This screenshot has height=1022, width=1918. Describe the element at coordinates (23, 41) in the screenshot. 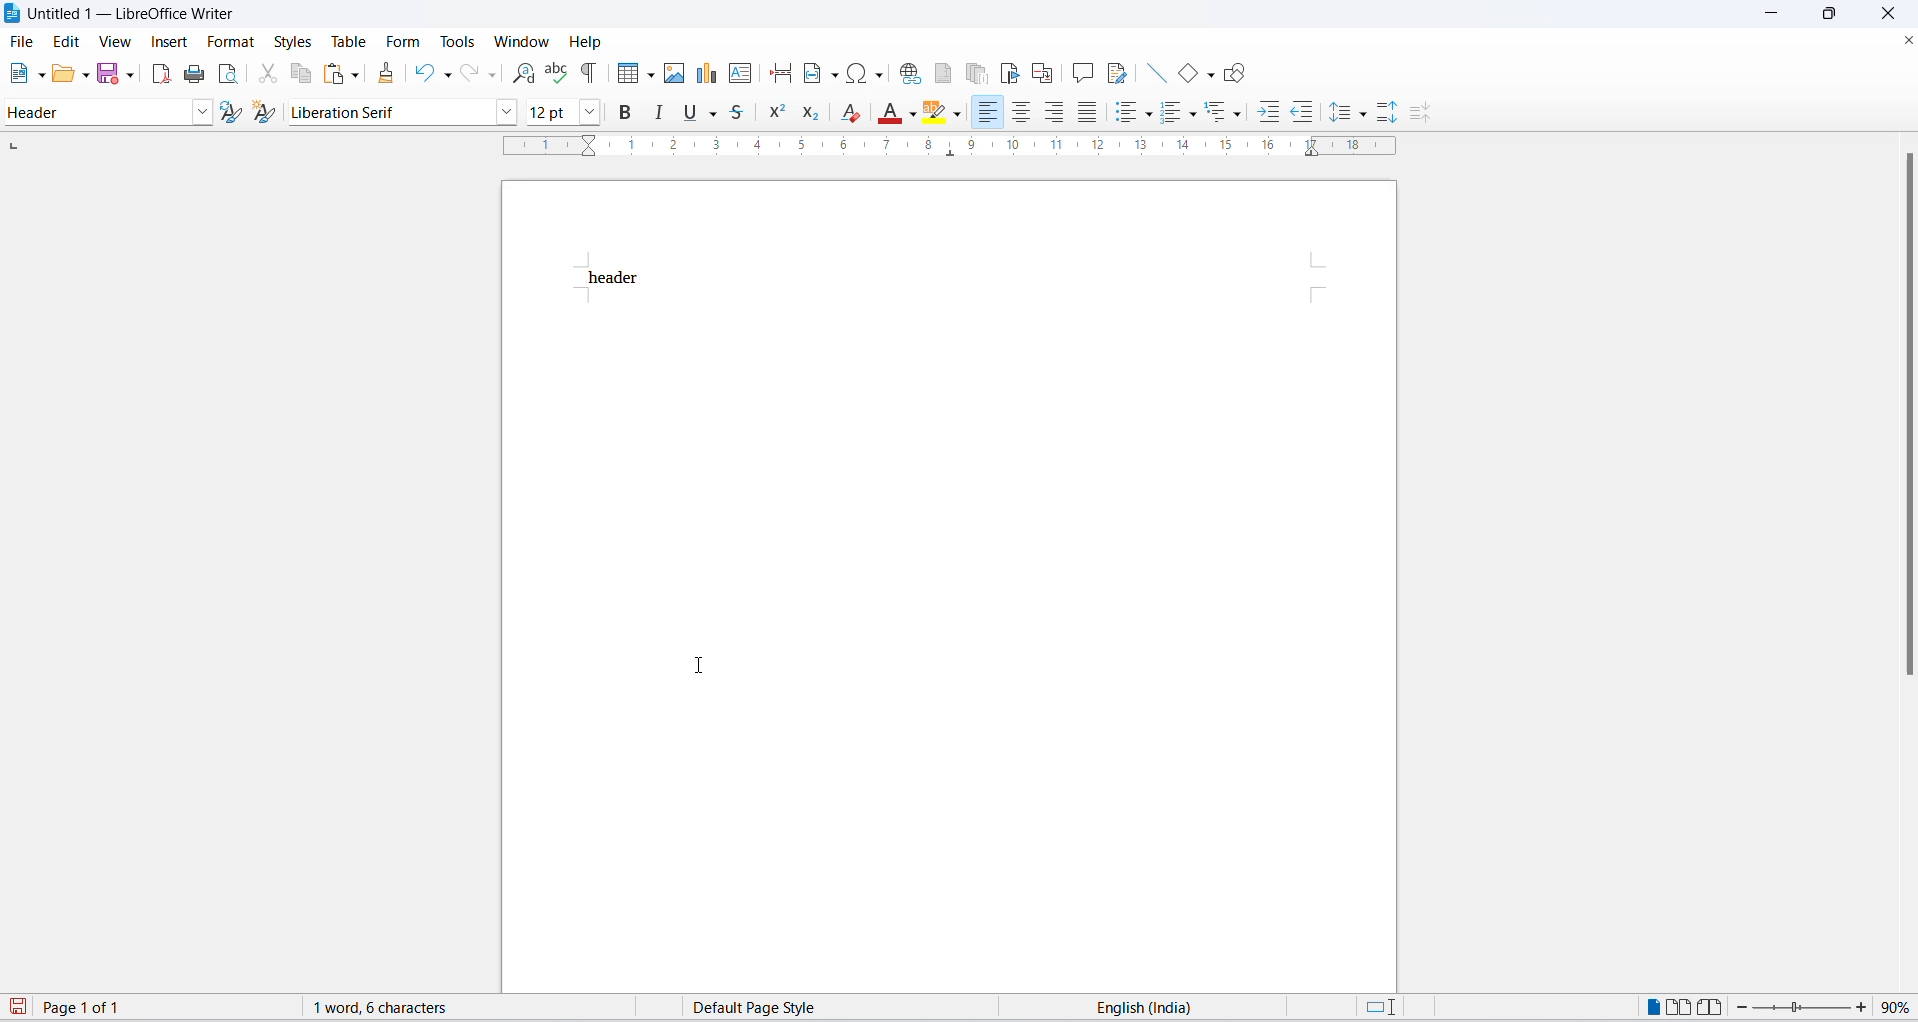

I see `file` at that location.